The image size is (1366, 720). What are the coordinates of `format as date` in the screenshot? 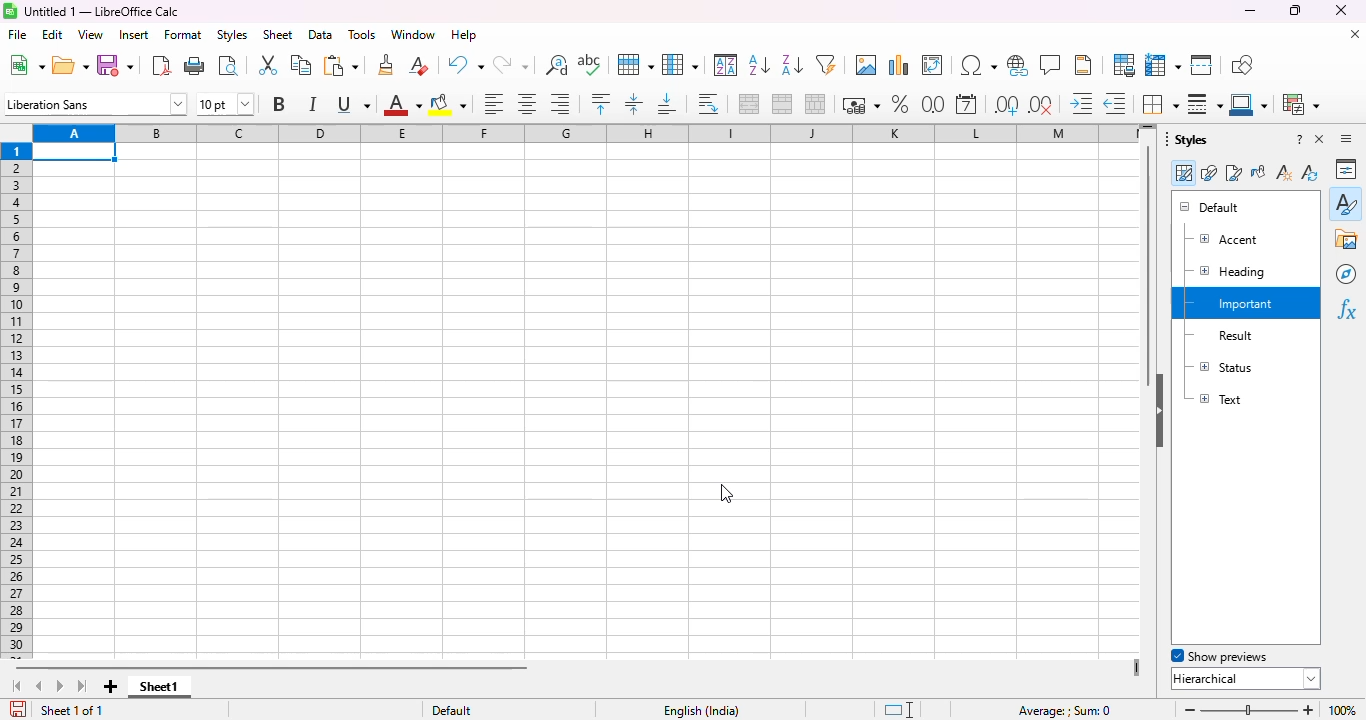 It's located at (966, 104).